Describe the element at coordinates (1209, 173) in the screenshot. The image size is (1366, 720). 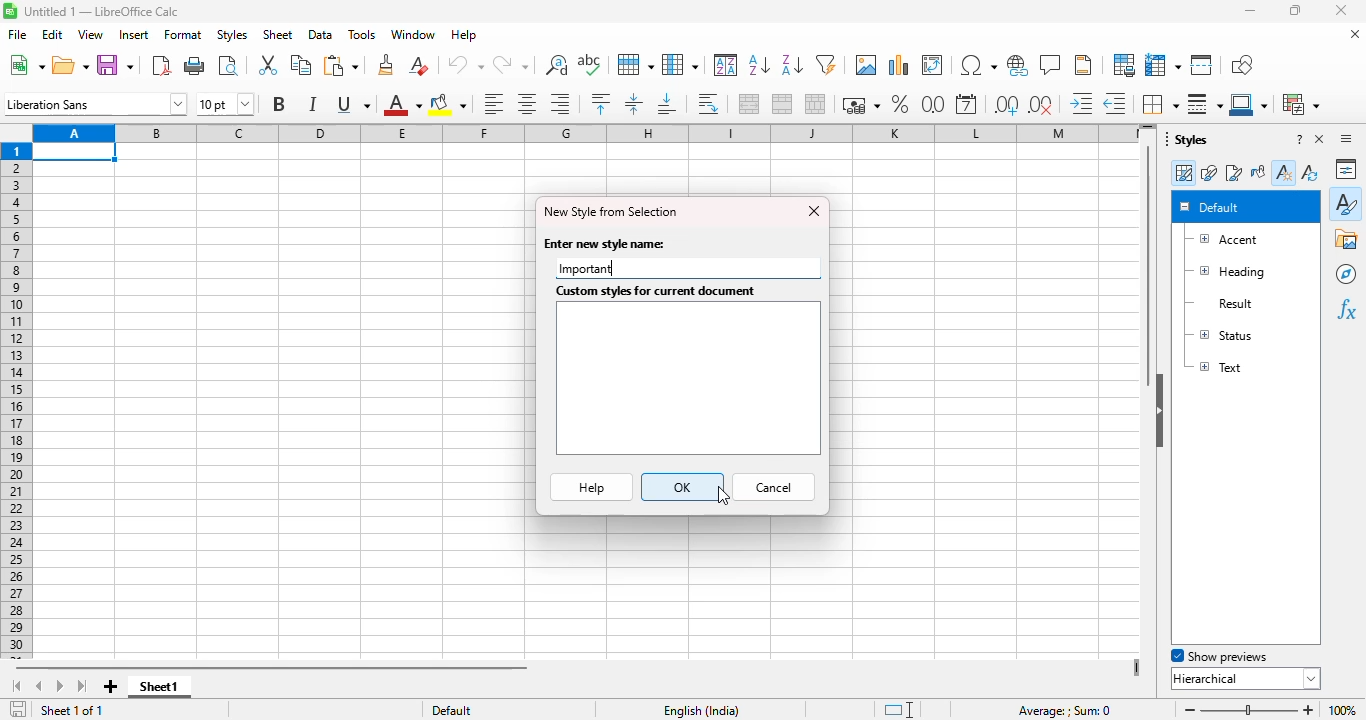
I see `drawing styles` at that location.